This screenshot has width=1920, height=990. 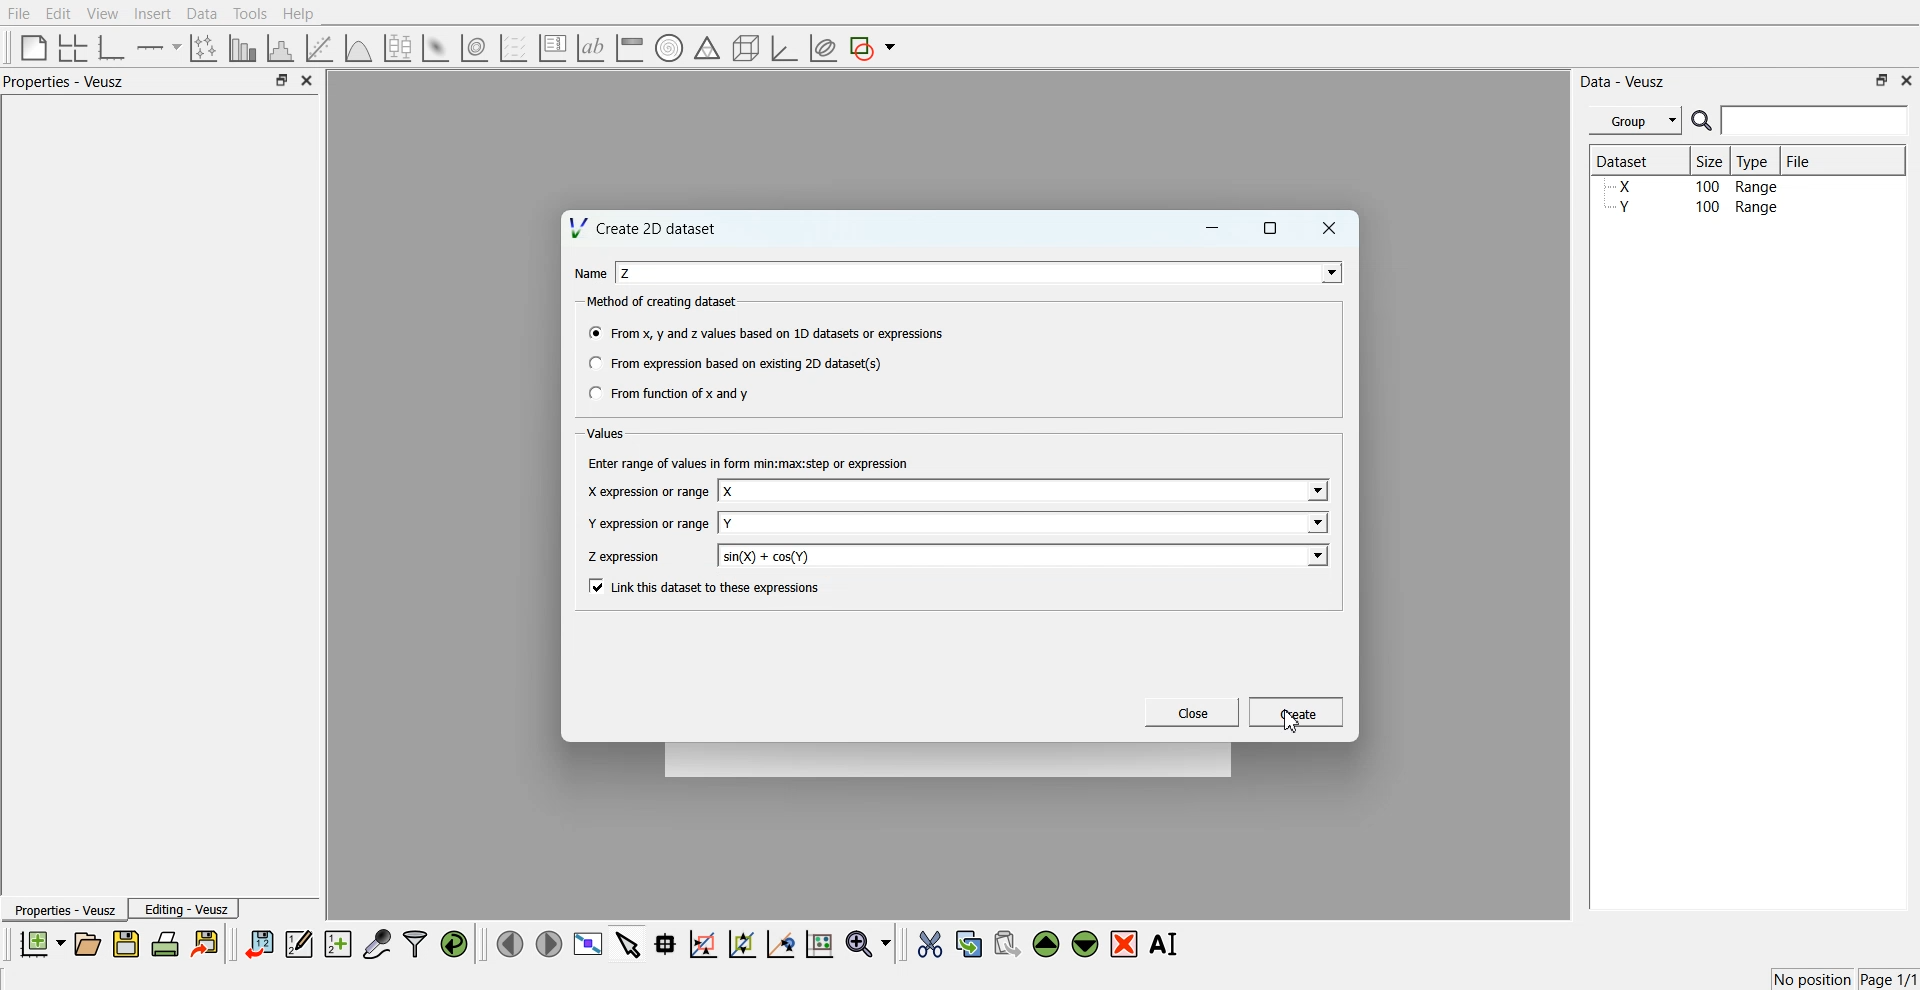 What do you see at coordinates (435, 48) in the screenshot?
I see `3D Surface` at bounding box center [435, 48].